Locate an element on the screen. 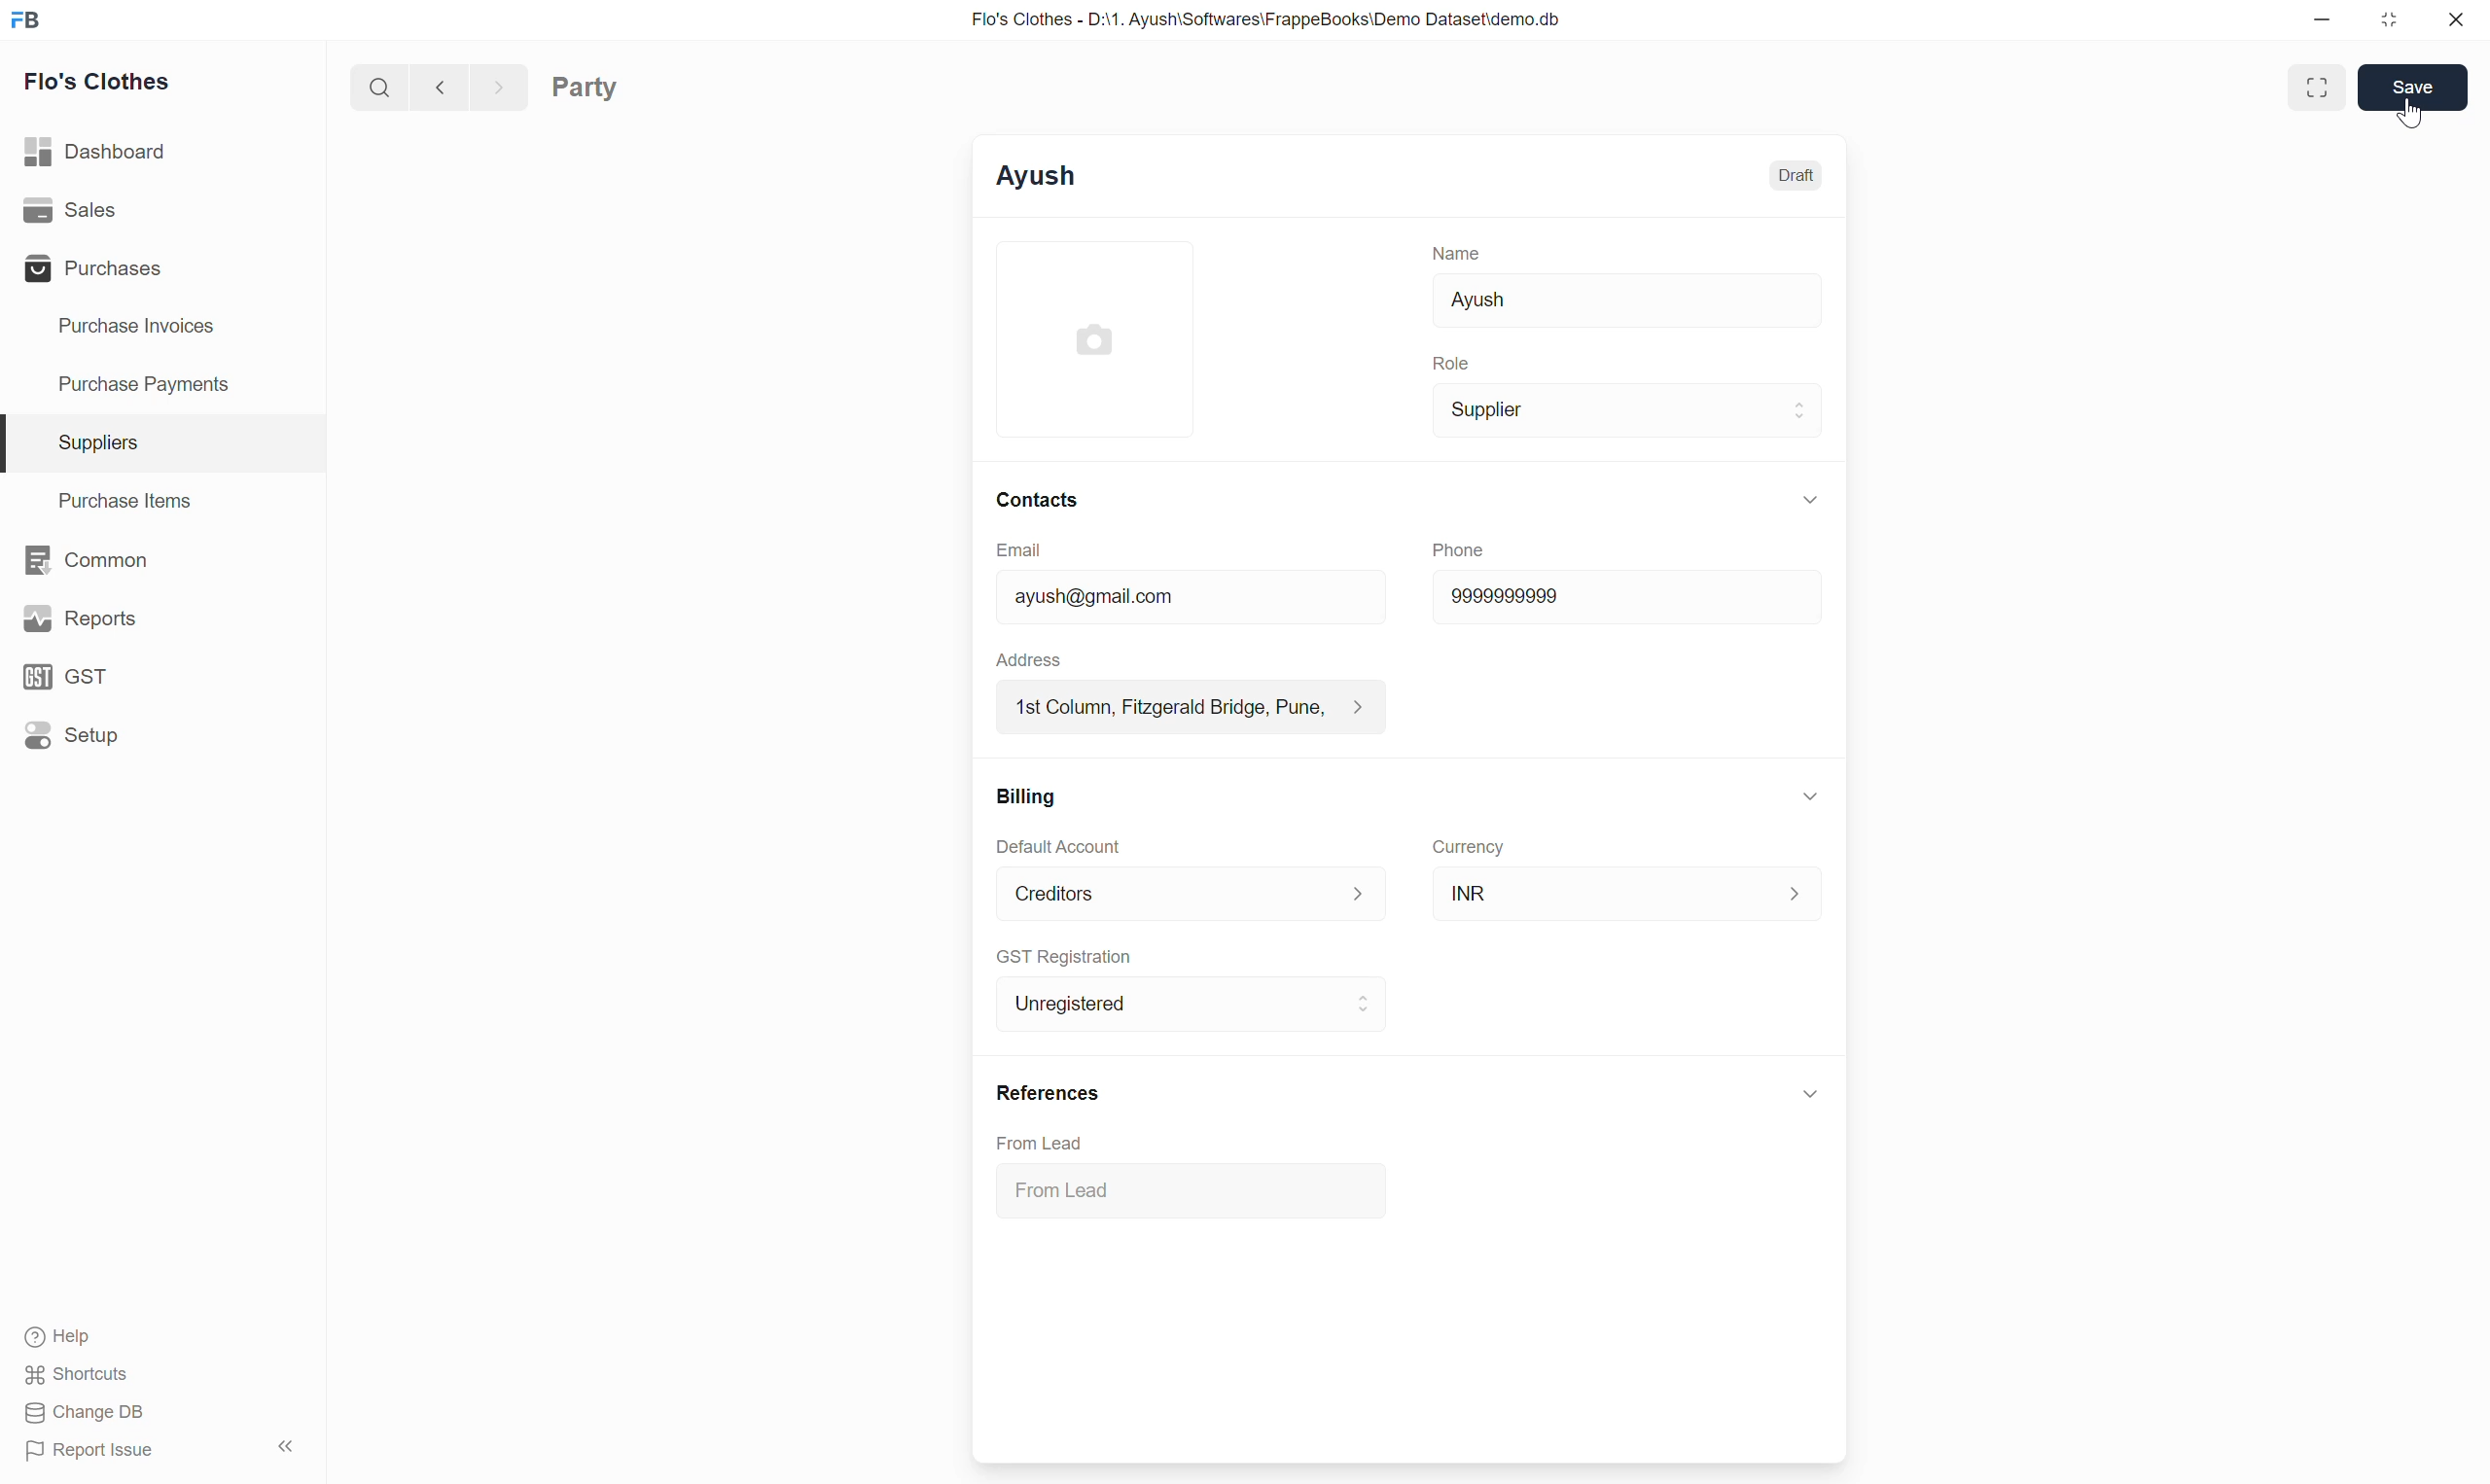 Image resolution: width=2490 pixels, height=1484 pixels. Collapse sidebar is located at coordinates (286, 1446).